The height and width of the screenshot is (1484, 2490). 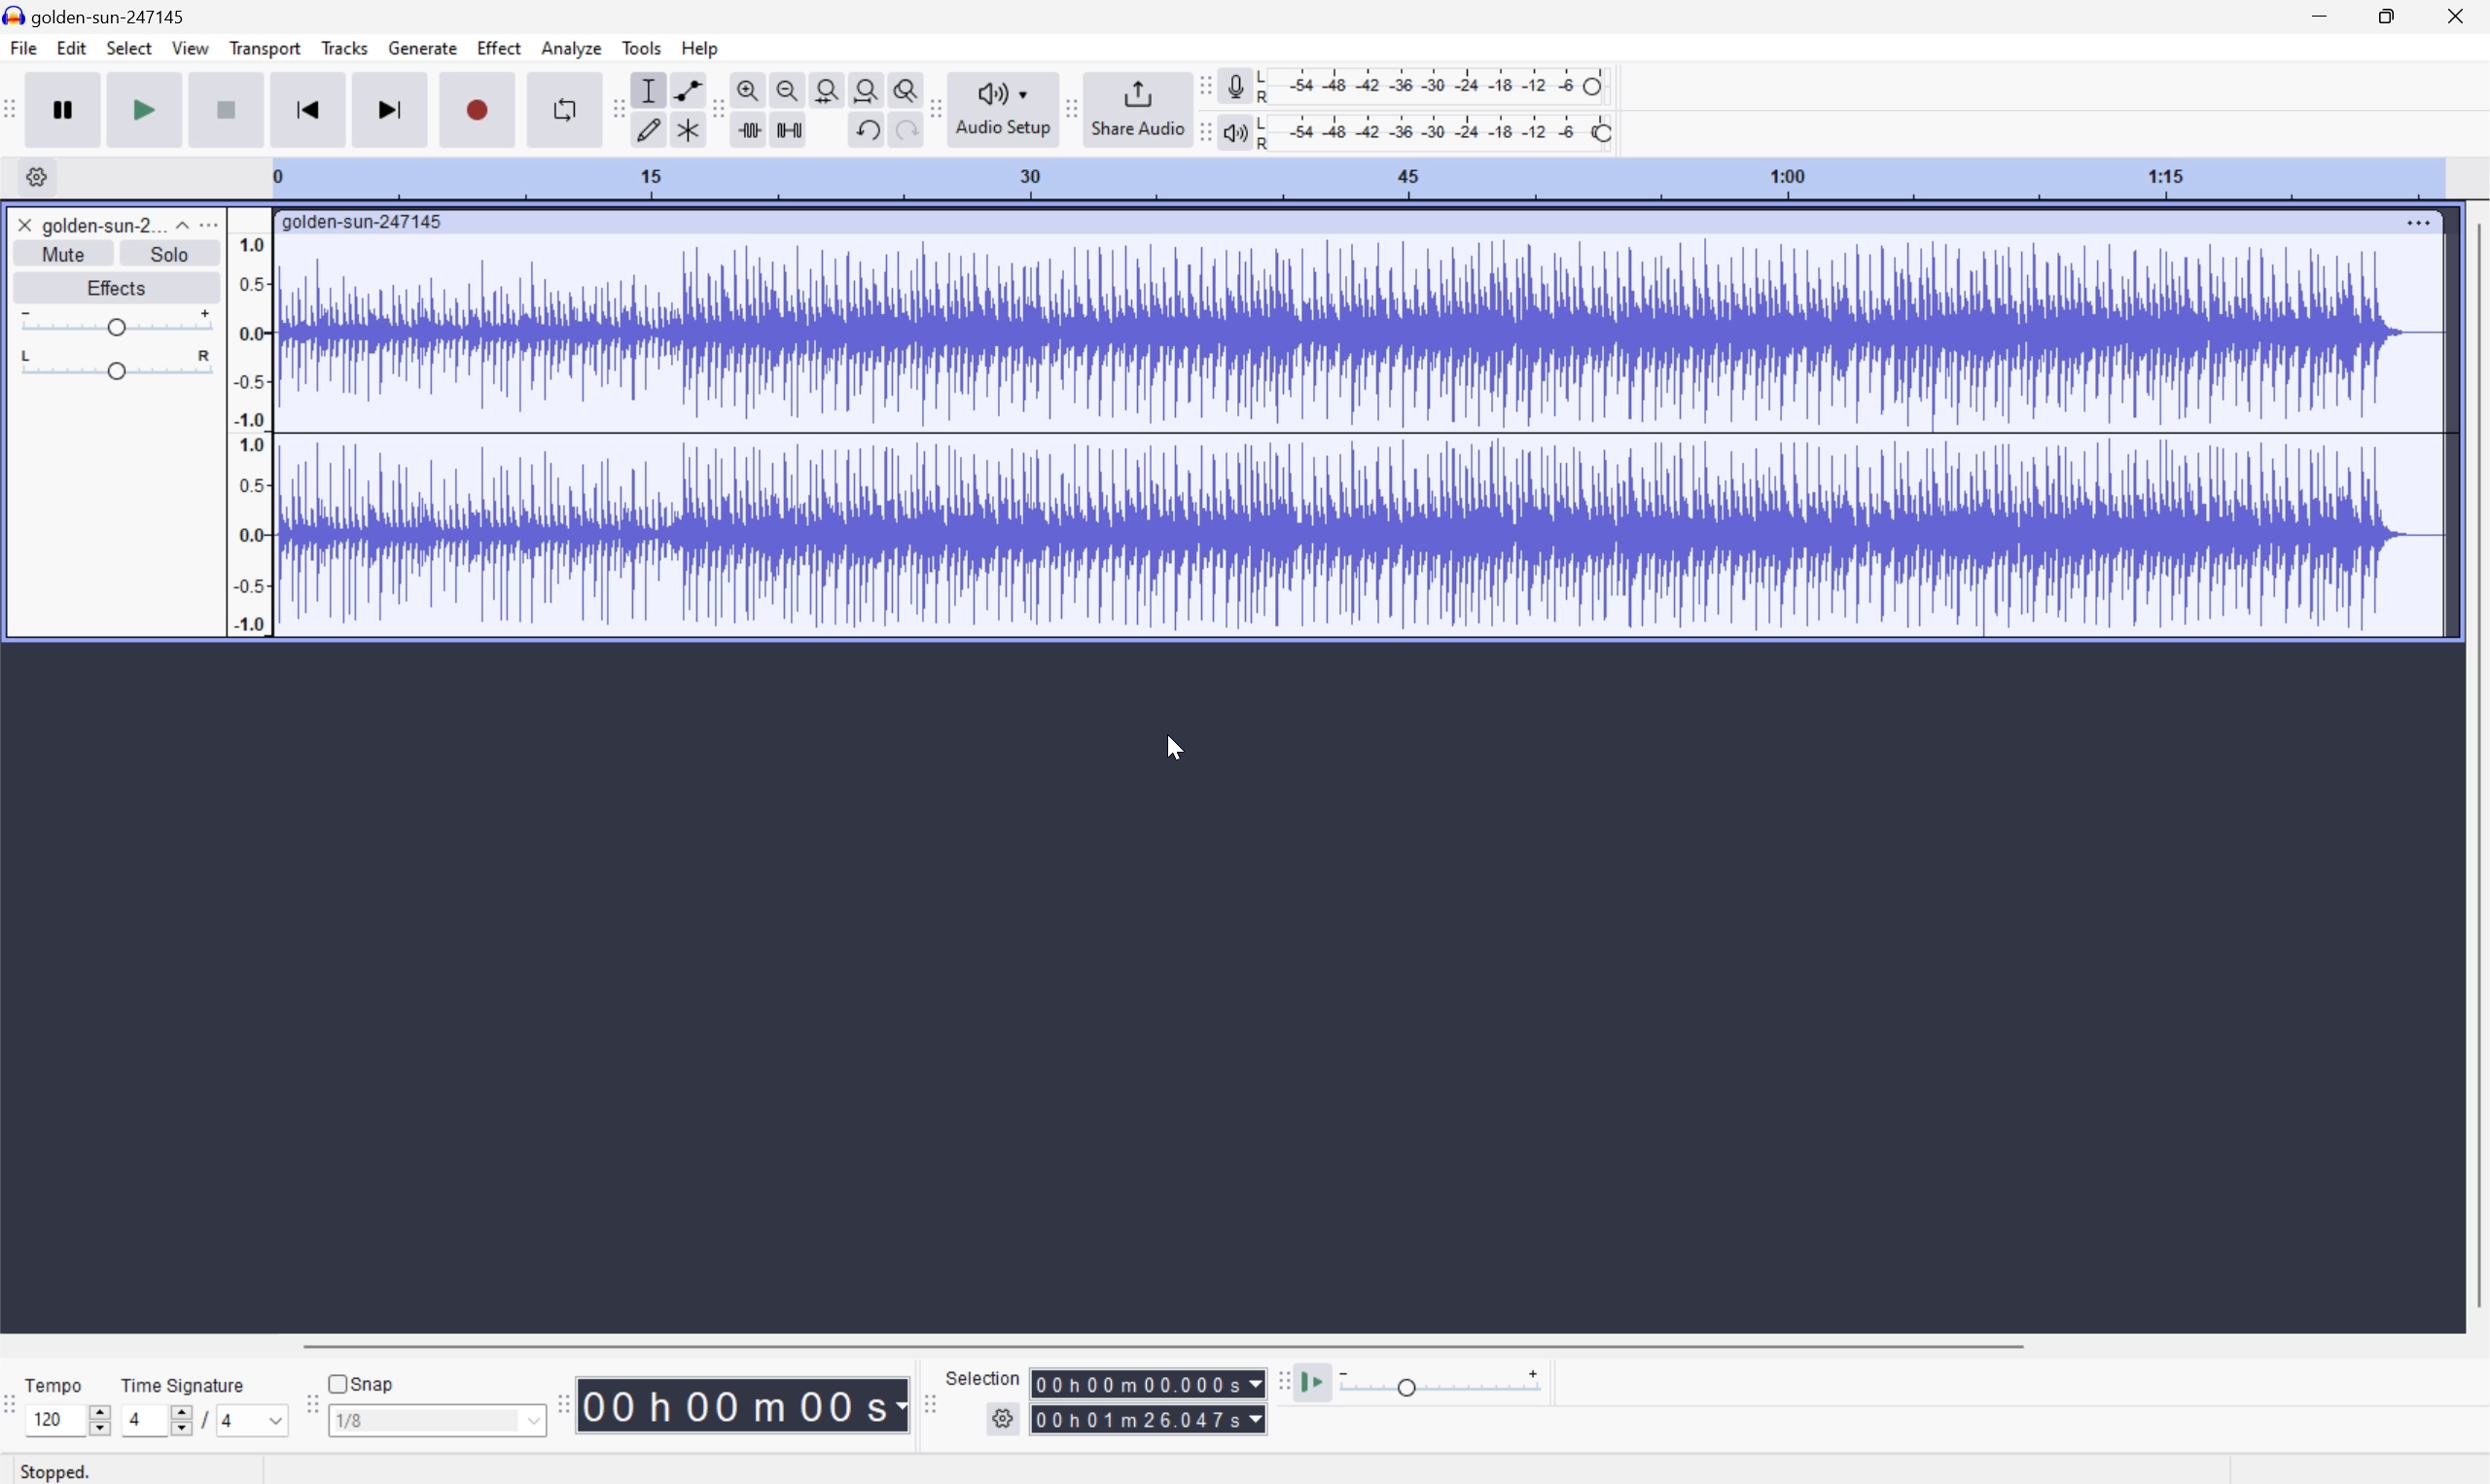 I want to click on More, so click(x=2415, y=220).